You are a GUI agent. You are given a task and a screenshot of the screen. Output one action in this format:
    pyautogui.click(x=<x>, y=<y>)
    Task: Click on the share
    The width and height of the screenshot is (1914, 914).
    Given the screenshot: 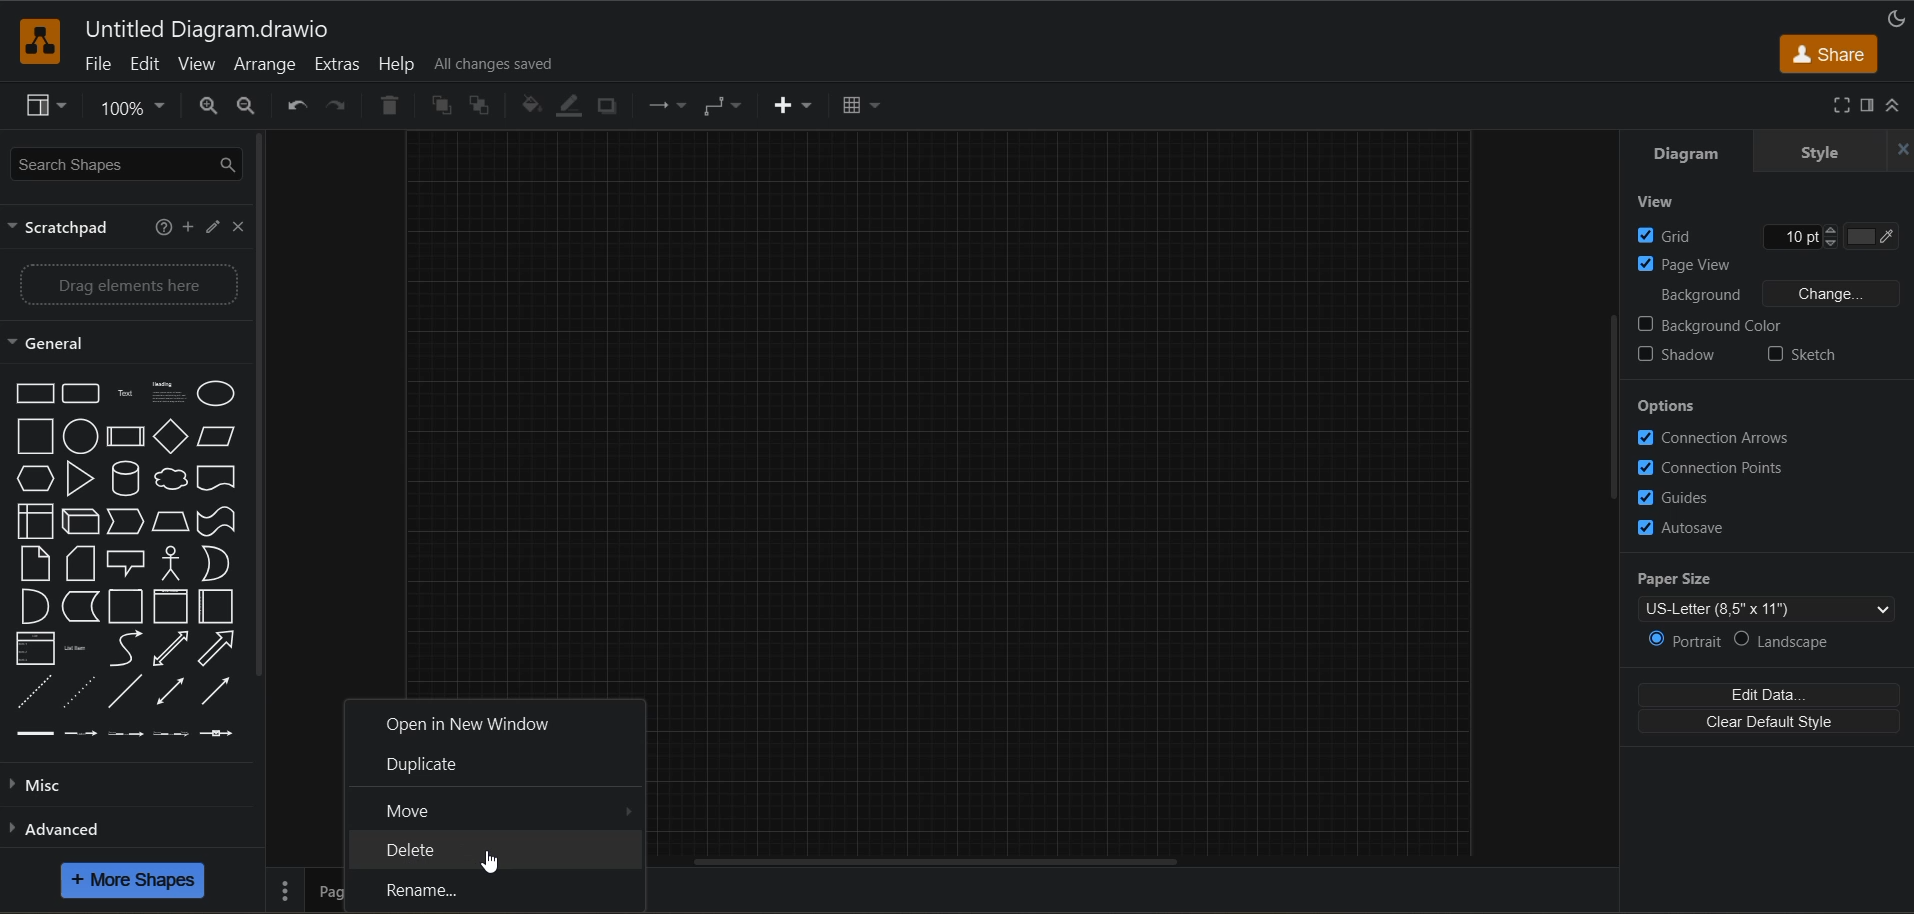 What is the action you would take?
    pyautogui.click(x=1828, y=55)
    